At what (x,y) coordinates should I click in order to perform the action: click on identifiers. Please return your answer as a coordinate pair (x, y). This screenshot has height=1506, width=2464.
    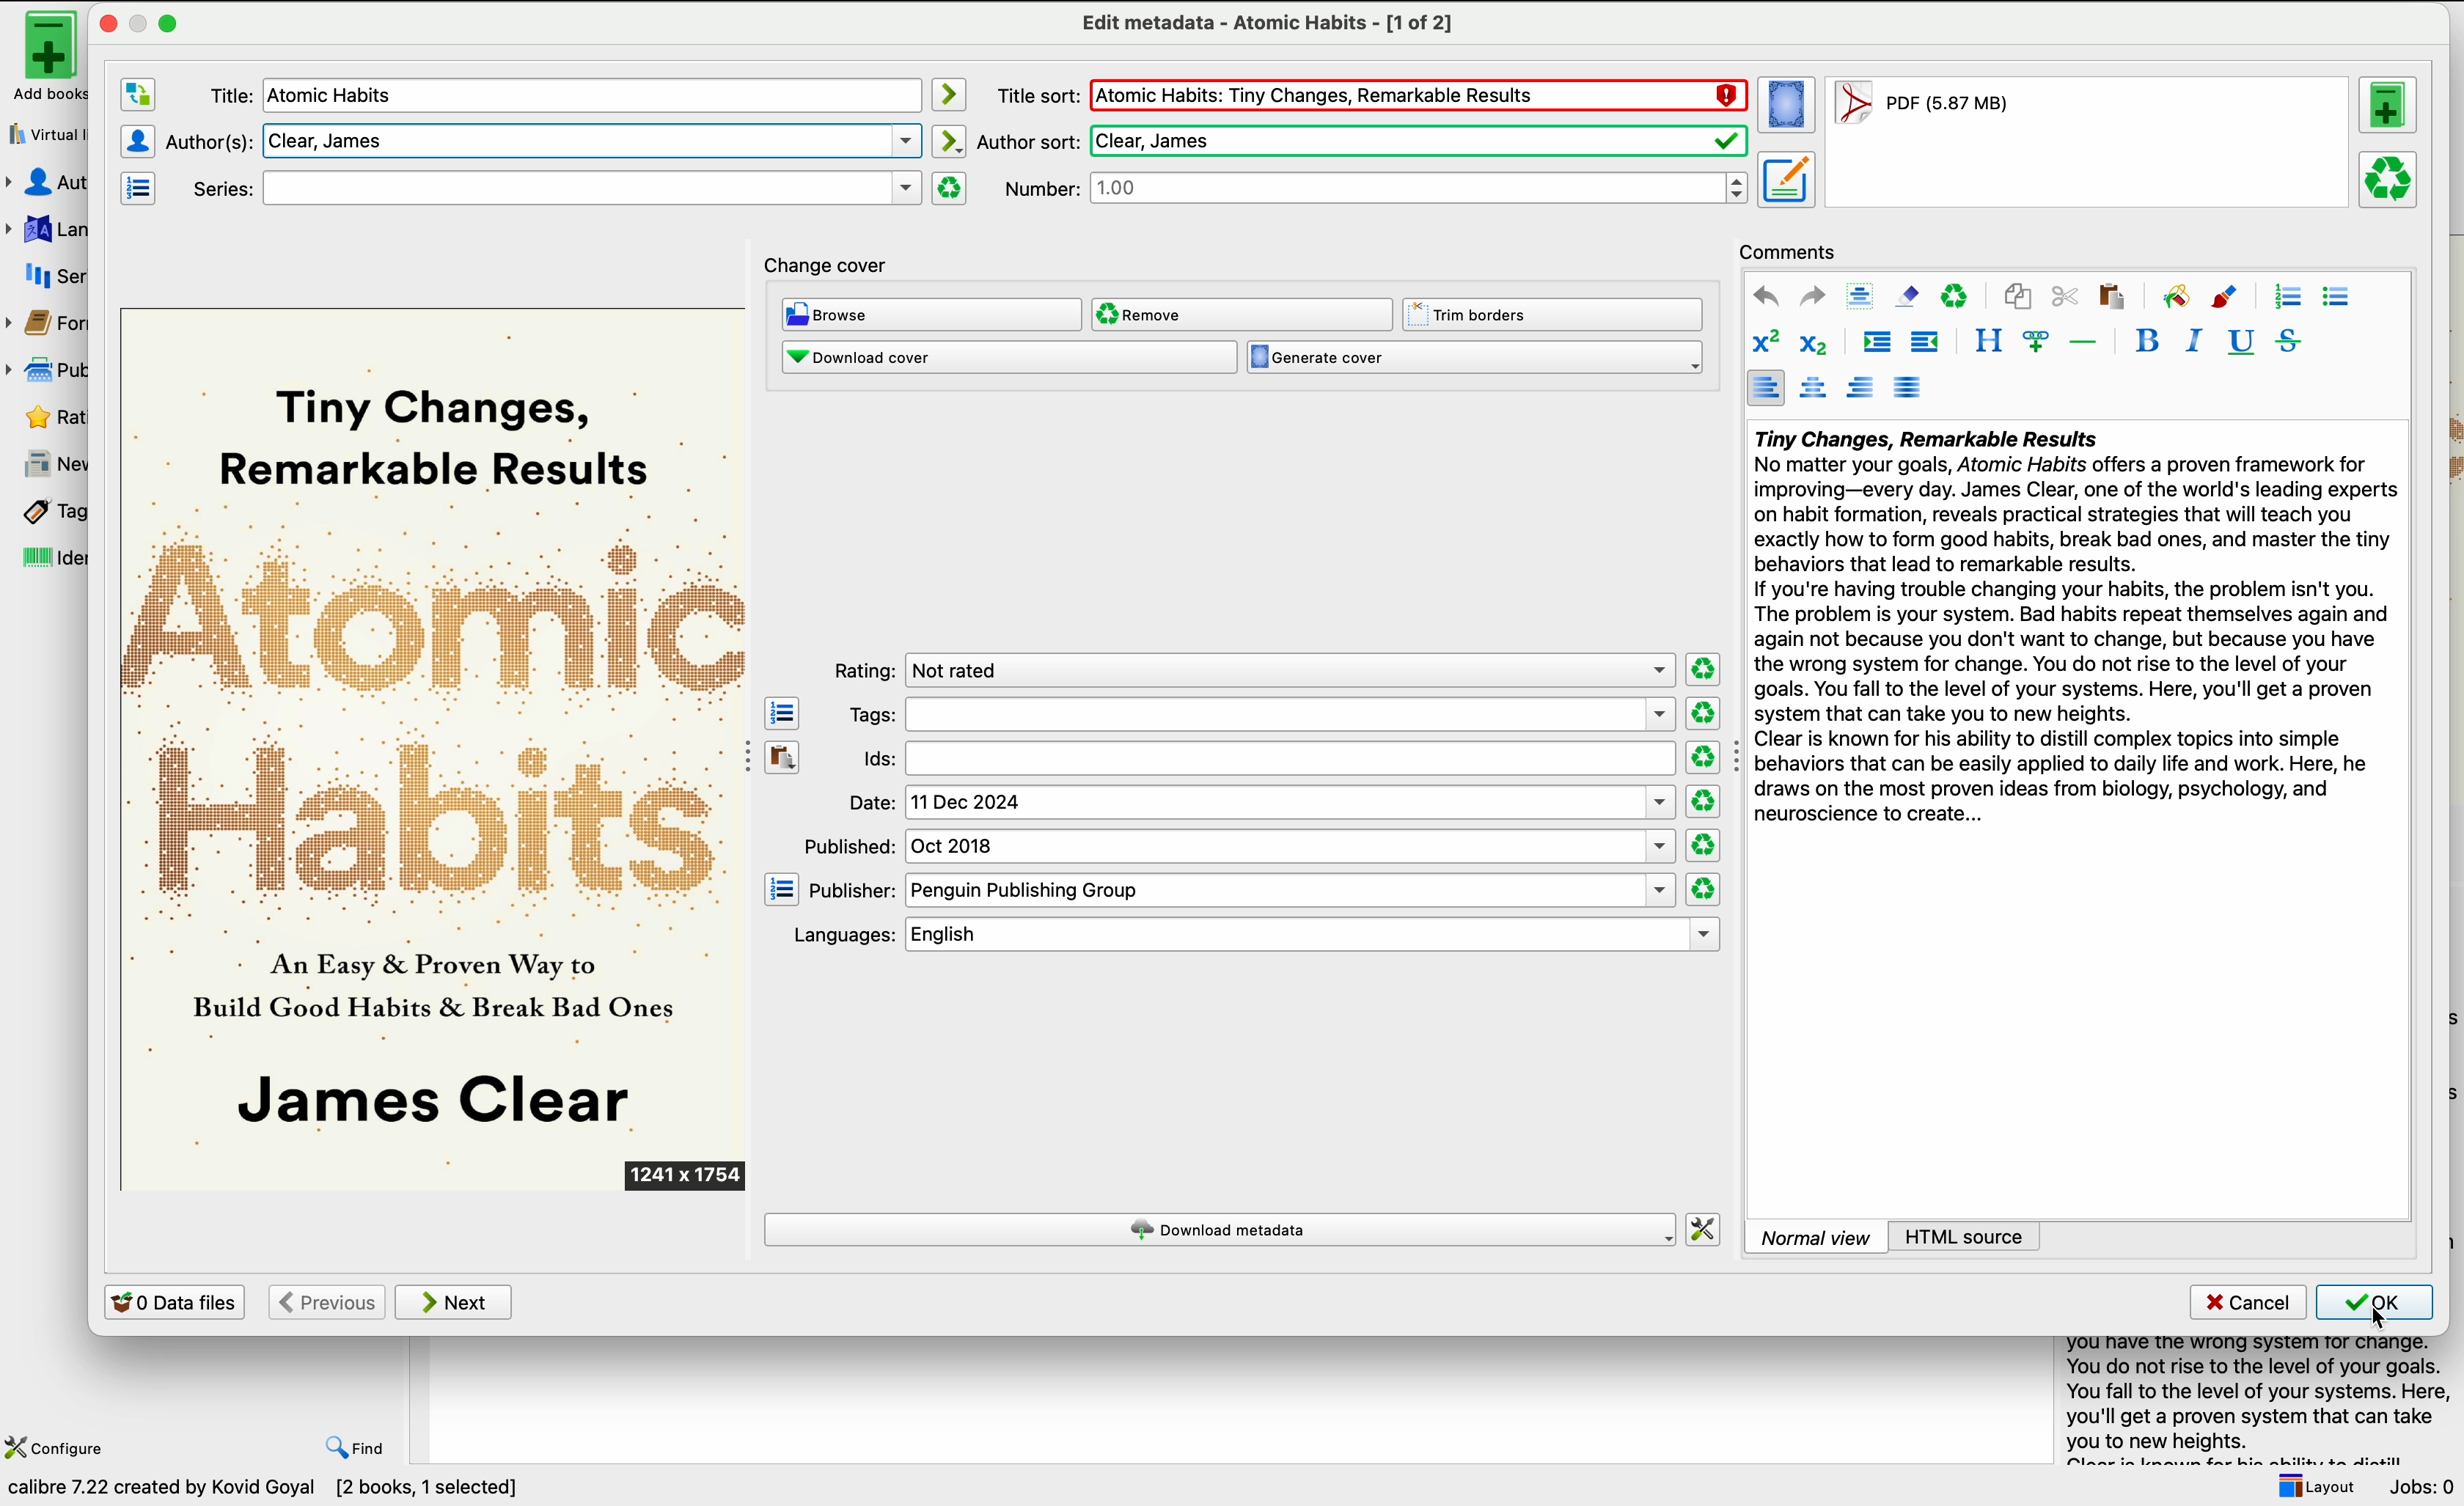
    Looking at the image, I should click on (43, 560).